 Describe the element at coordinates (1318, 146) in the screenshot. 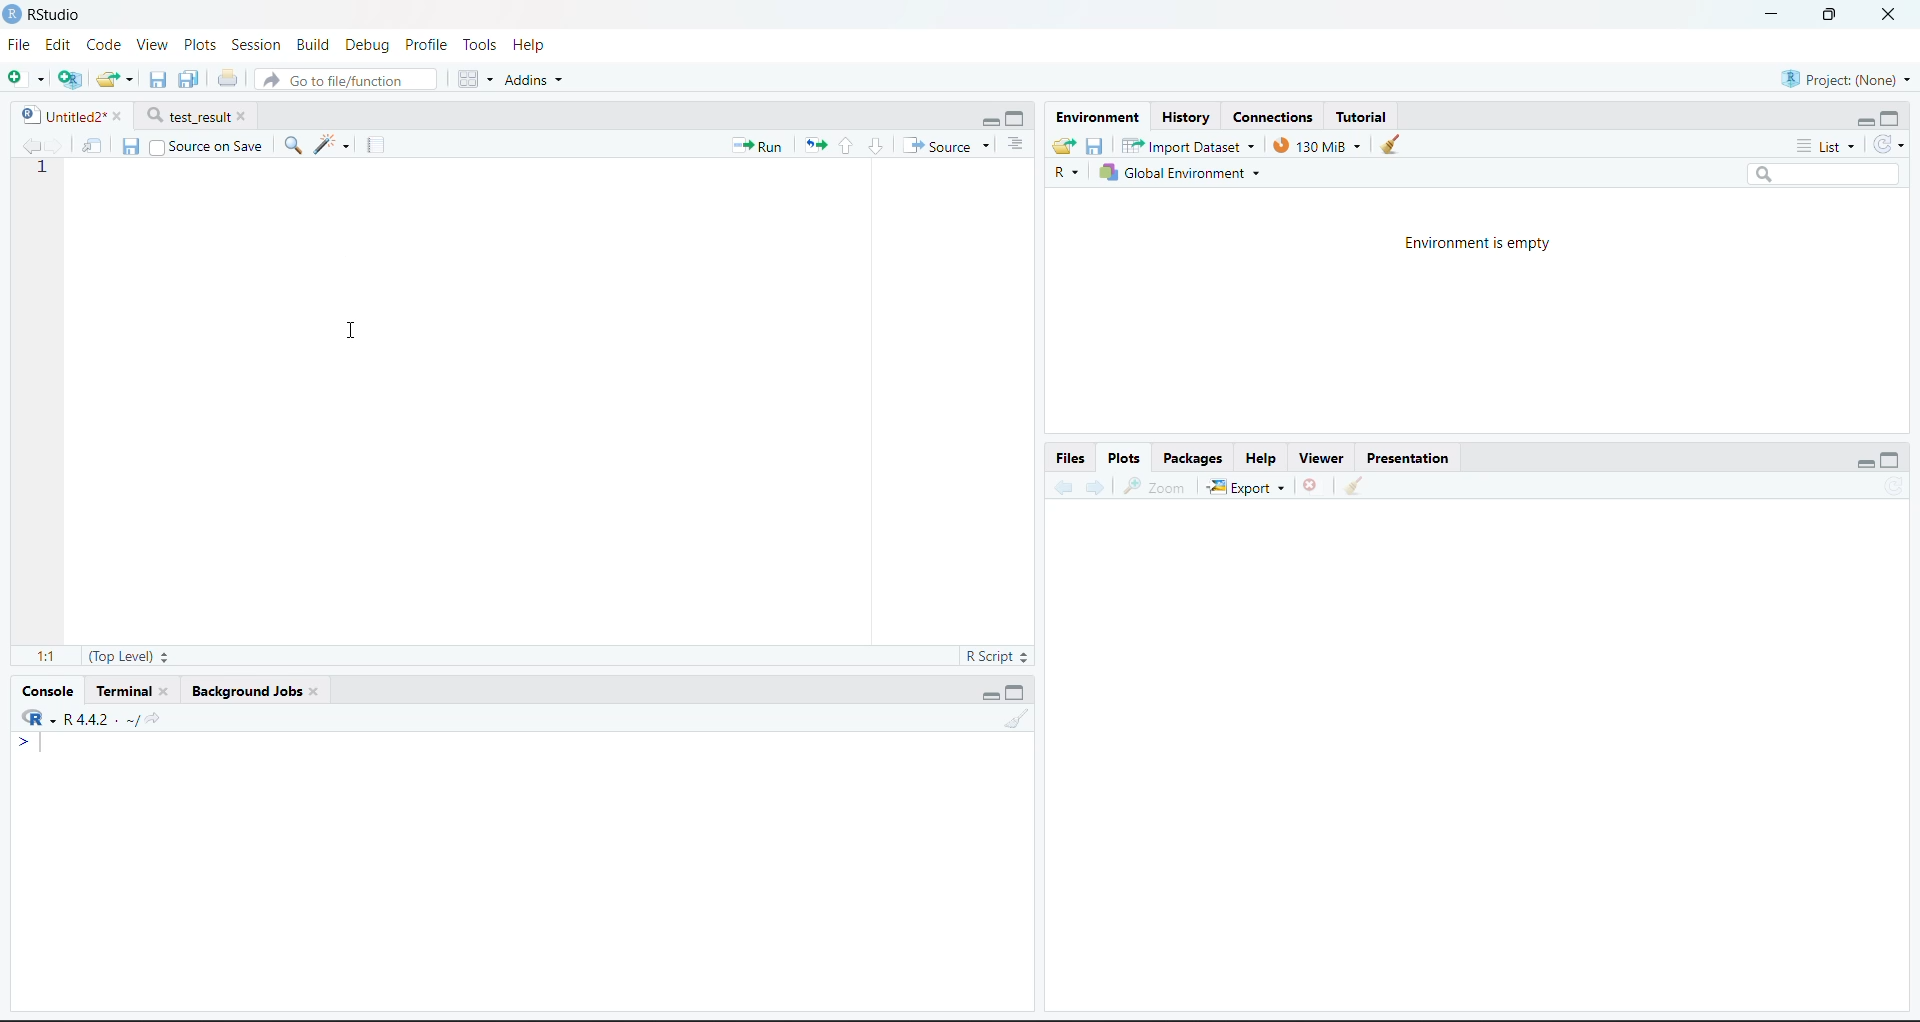

I see `130kib used by R session (Source: Windows System)` at that location.